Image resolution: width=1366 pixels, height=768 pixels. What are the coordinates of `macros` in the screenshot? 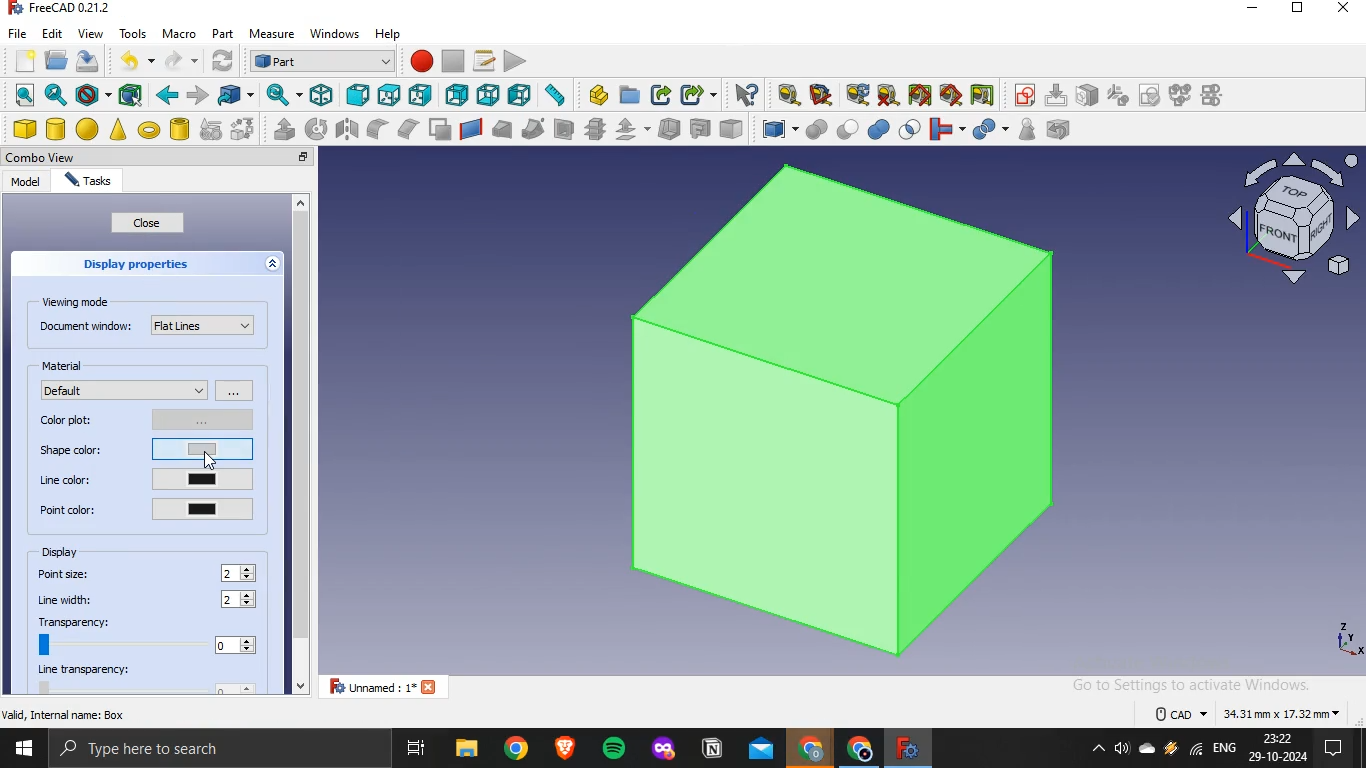 It's located at (484, 60).